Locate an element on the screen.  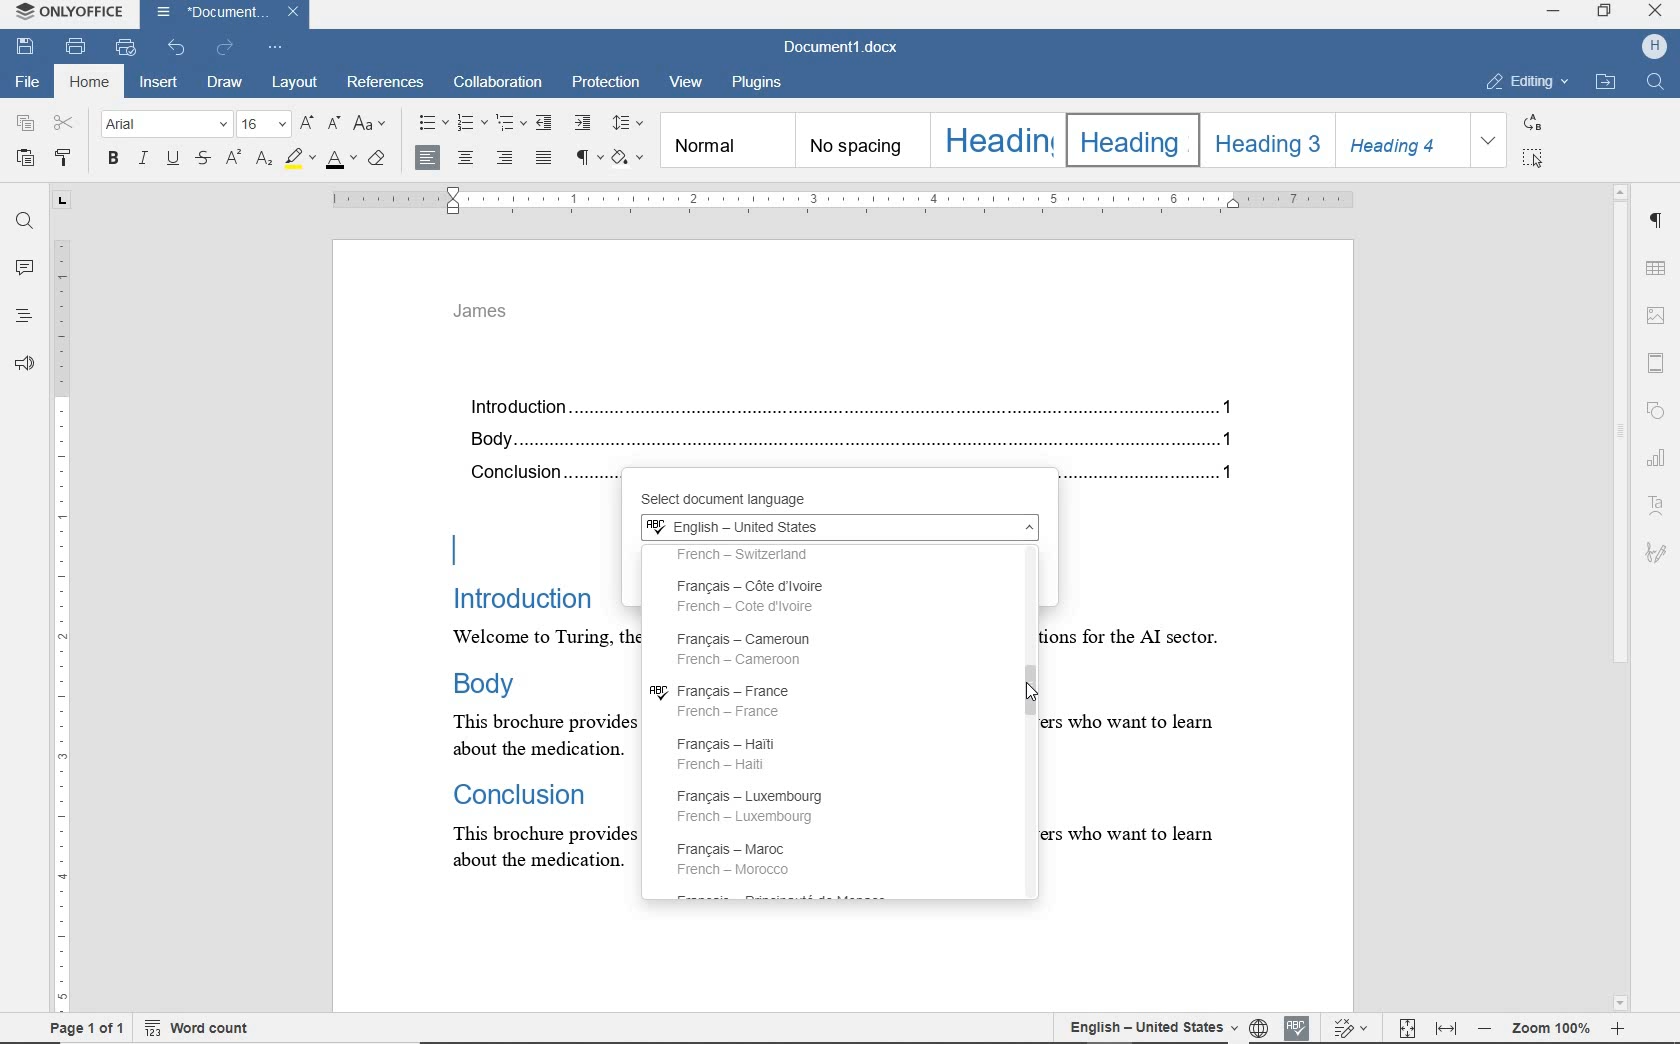
Text Art is located at coordinates (1658, 506).